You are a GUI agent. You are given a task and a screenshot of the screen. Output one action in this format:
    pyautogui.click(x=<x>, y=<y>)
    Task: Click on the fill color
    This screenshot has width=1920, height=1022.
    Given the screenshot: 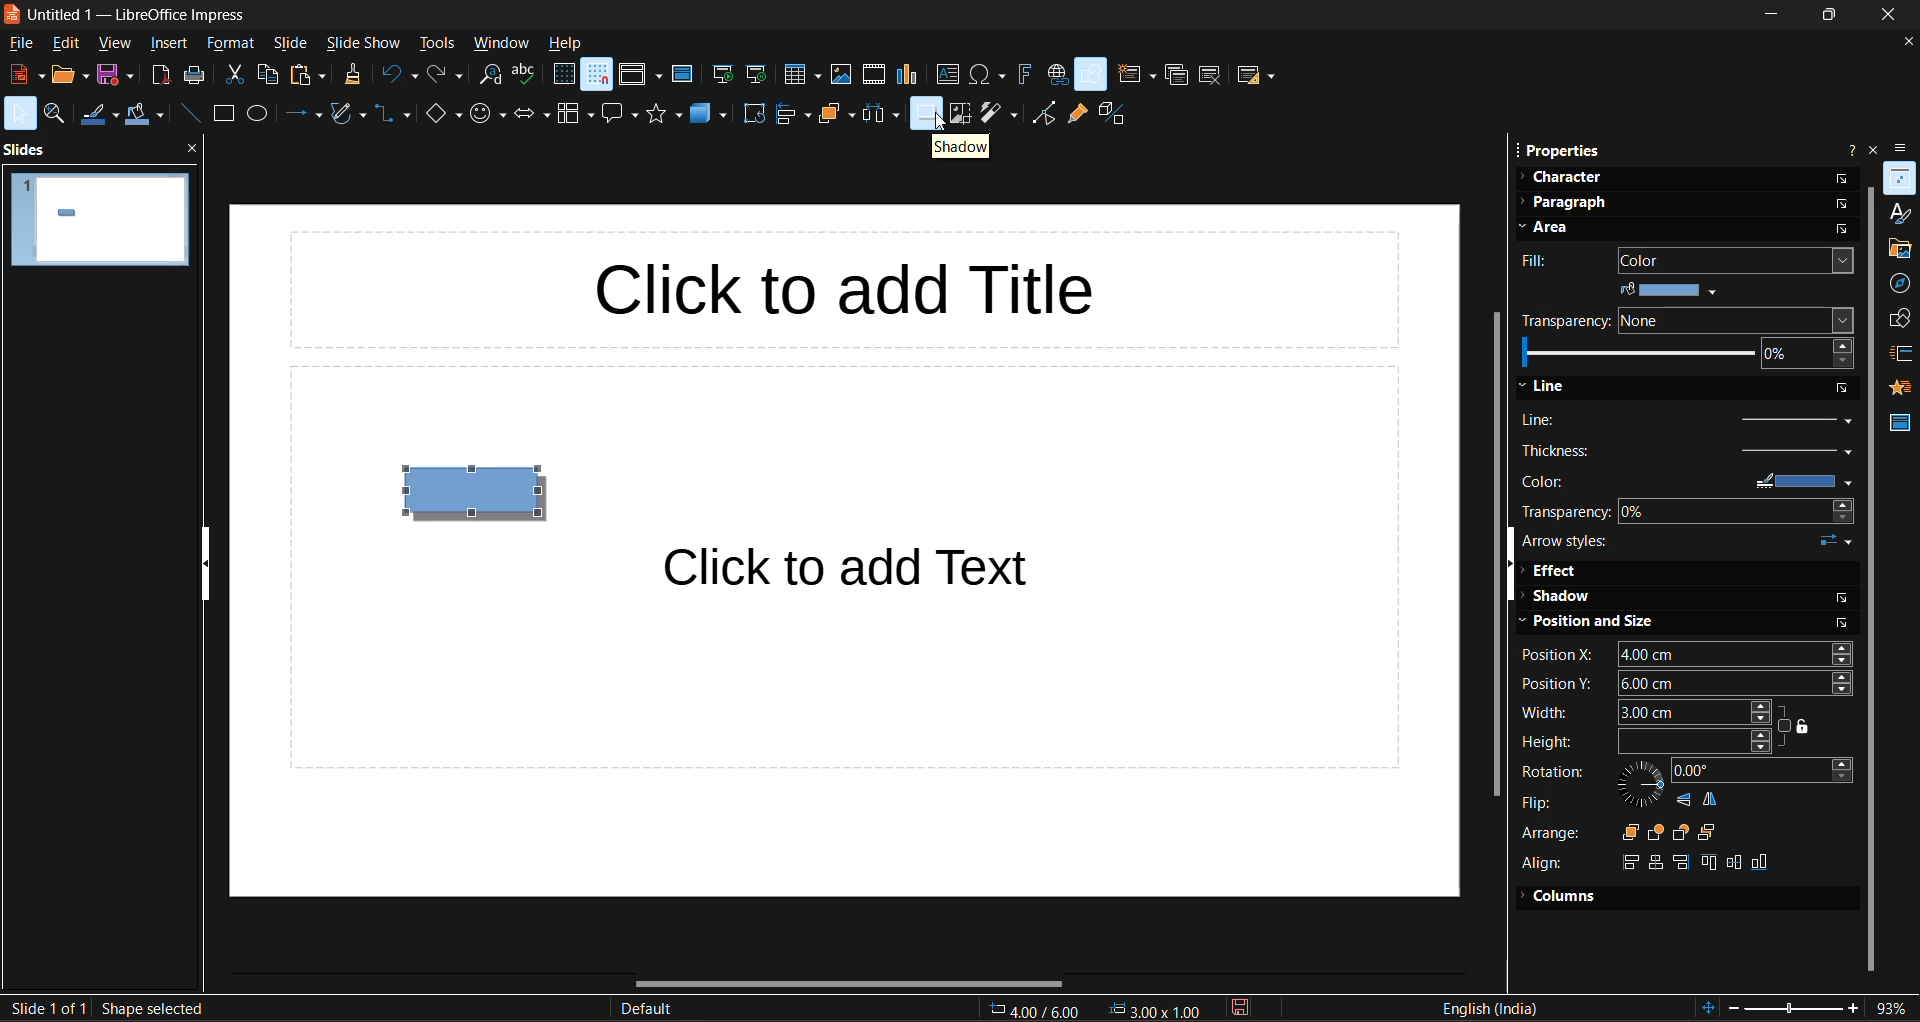 What is the action you would take?
    pyautogui.click(x=1667, y=291)
    